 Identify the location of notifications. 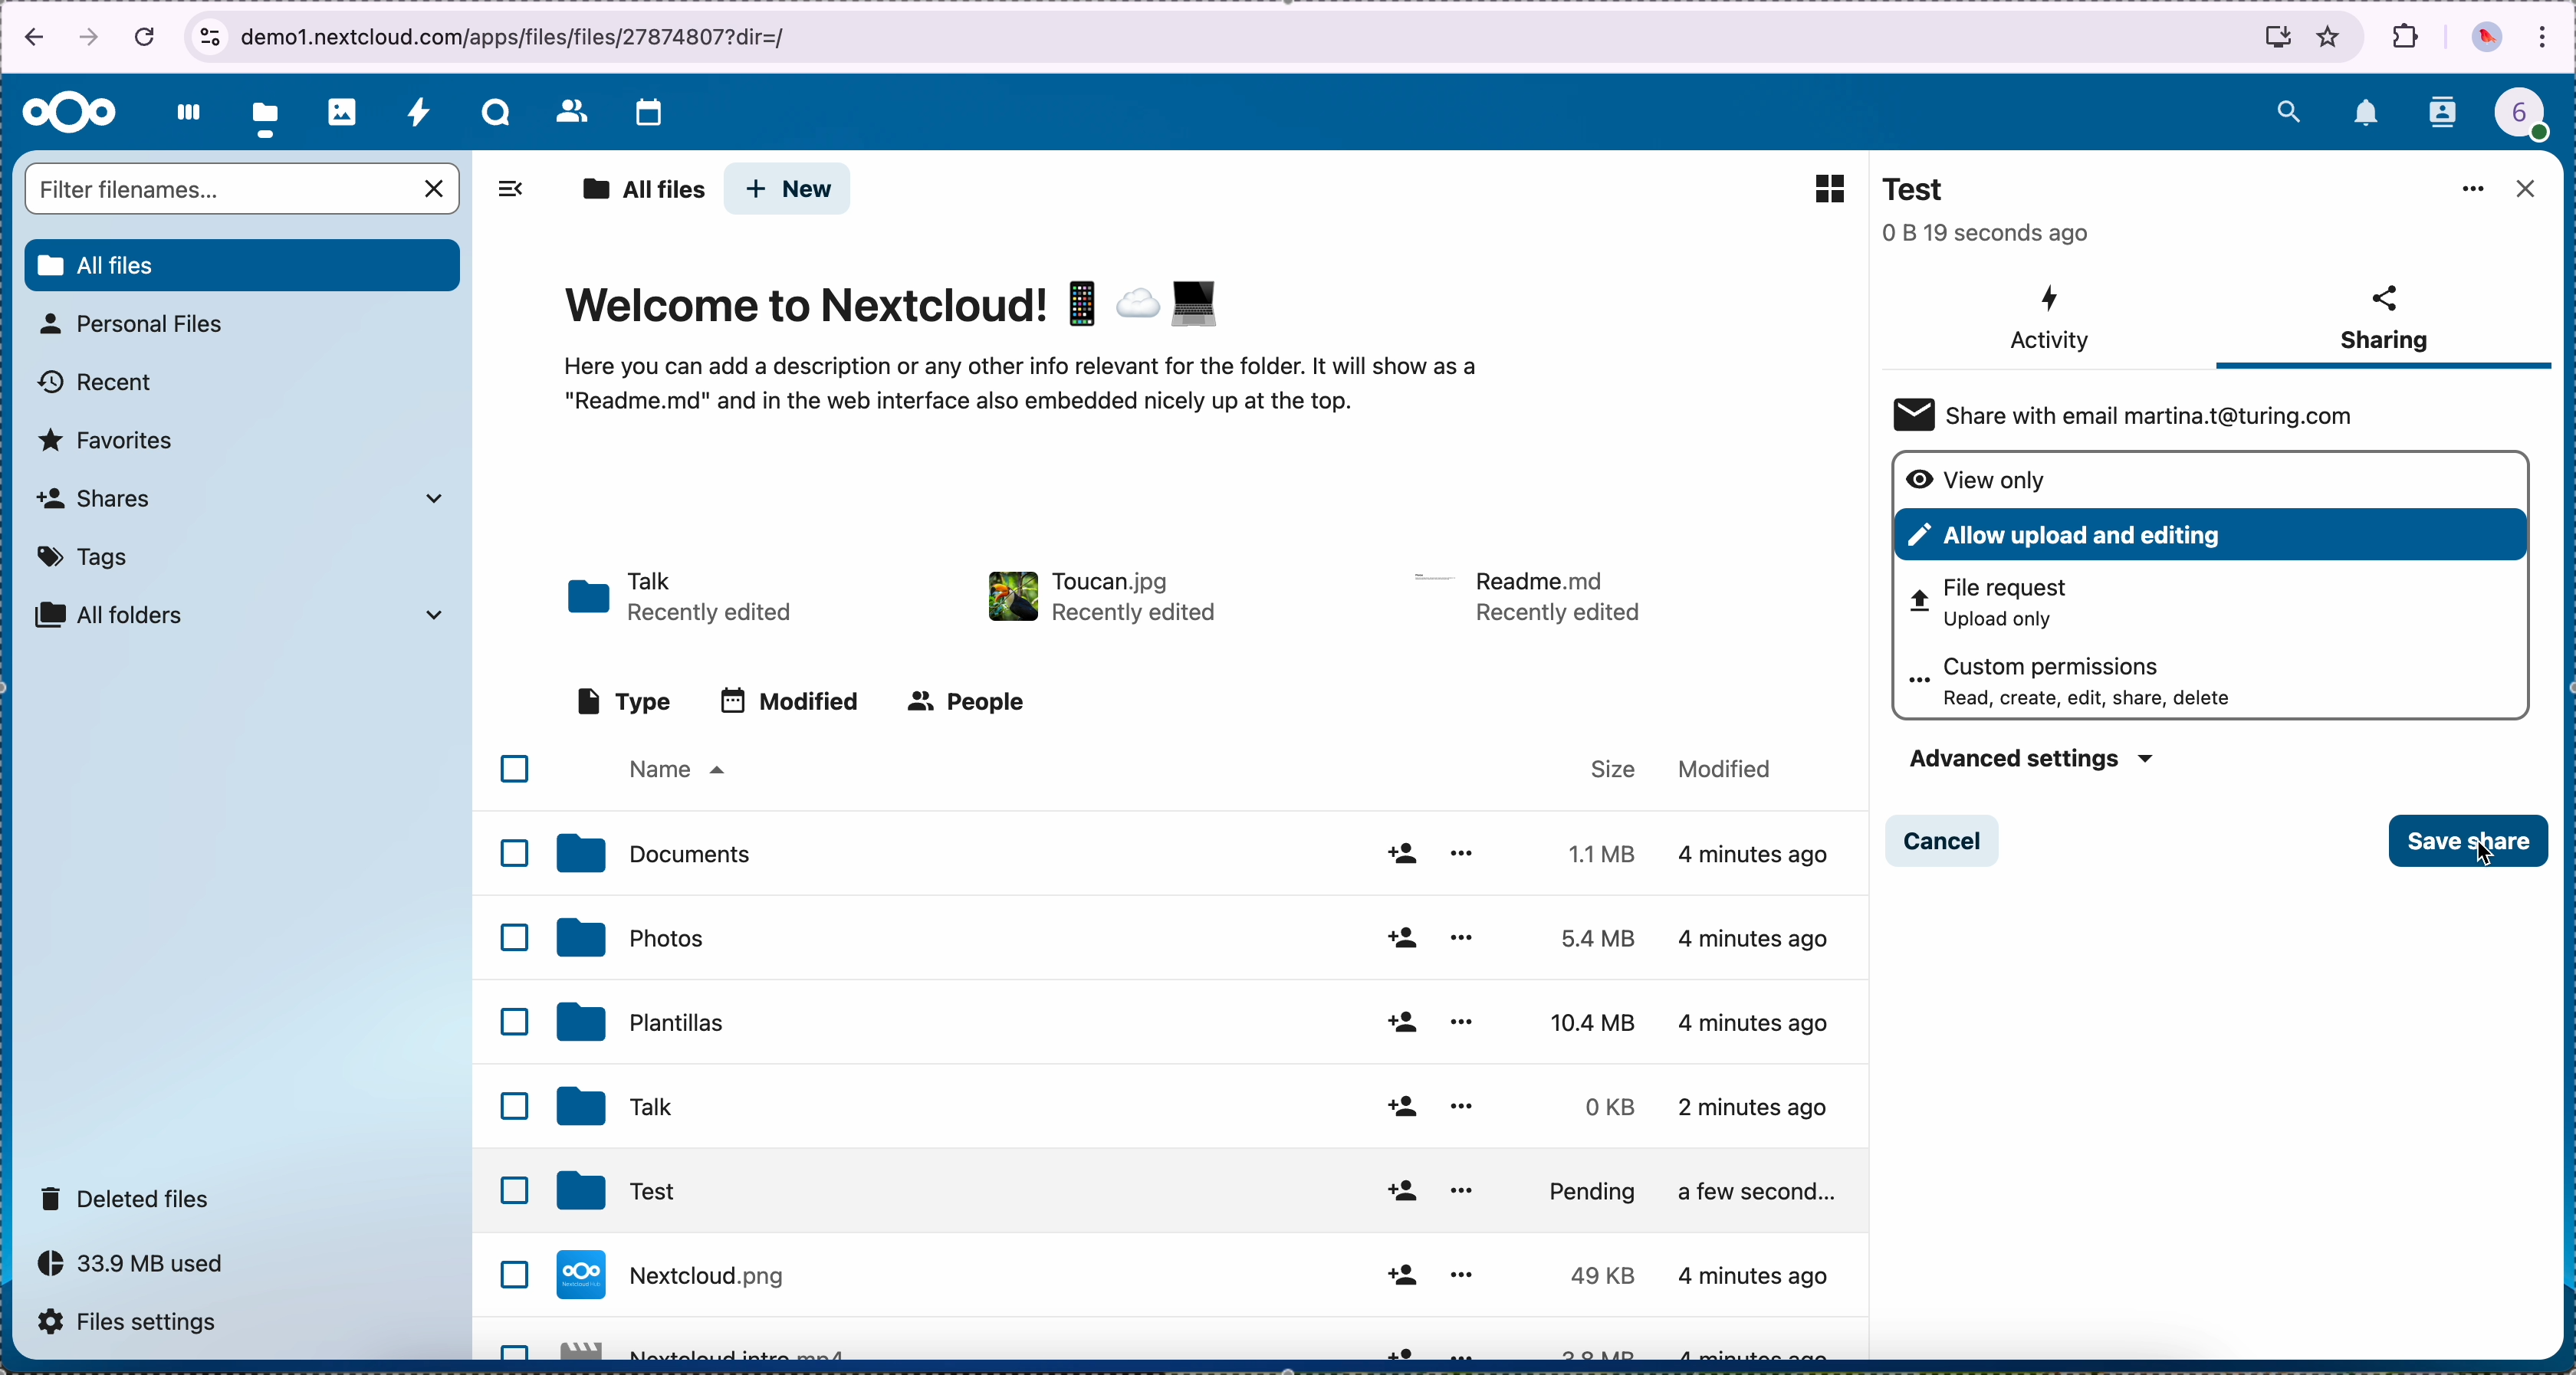
(2368, 115).